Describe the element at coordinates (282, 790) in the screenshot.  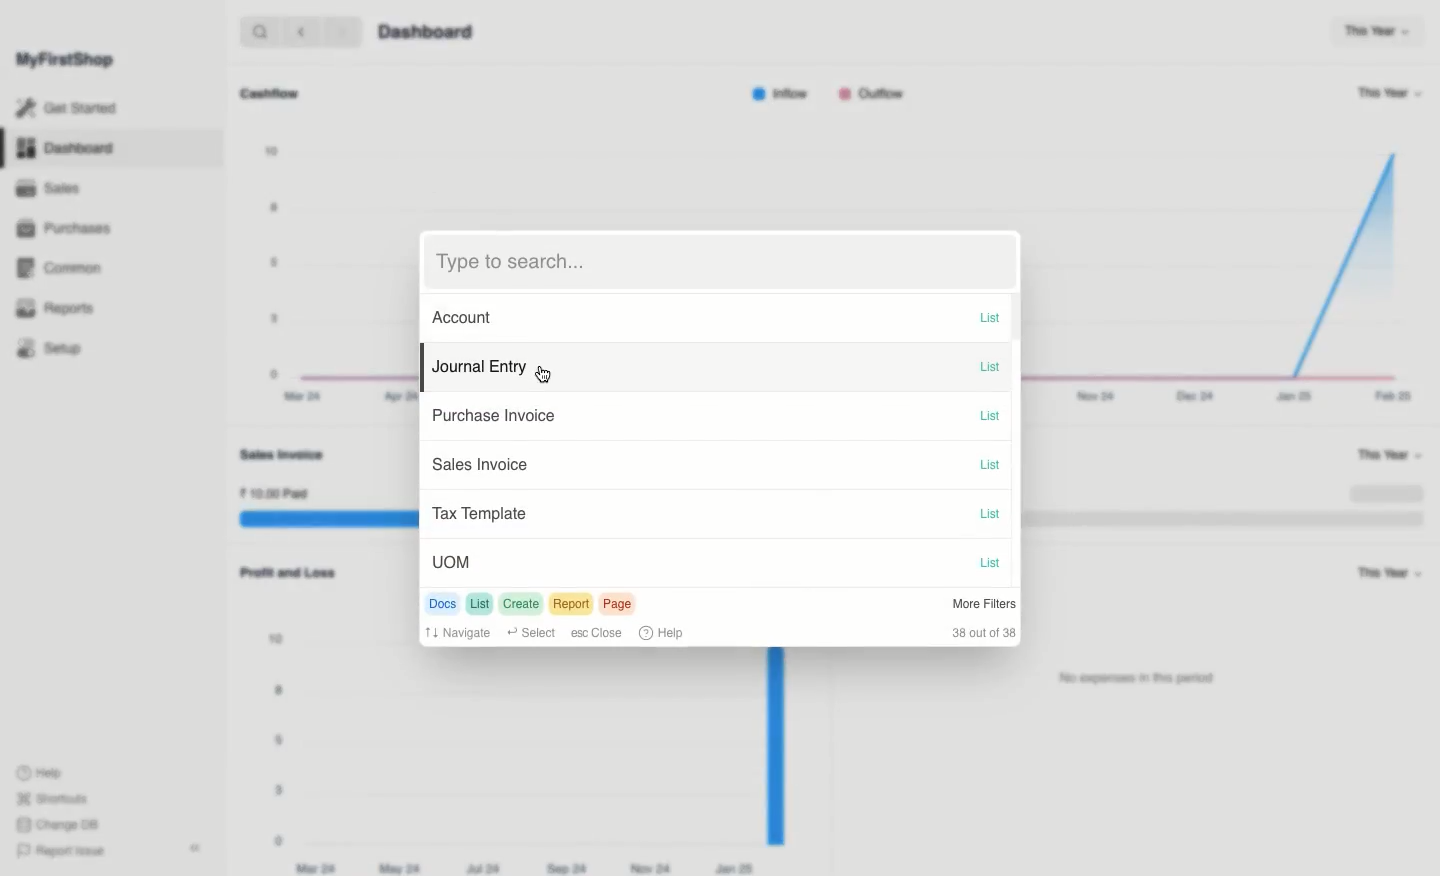
I see `3` at that location.